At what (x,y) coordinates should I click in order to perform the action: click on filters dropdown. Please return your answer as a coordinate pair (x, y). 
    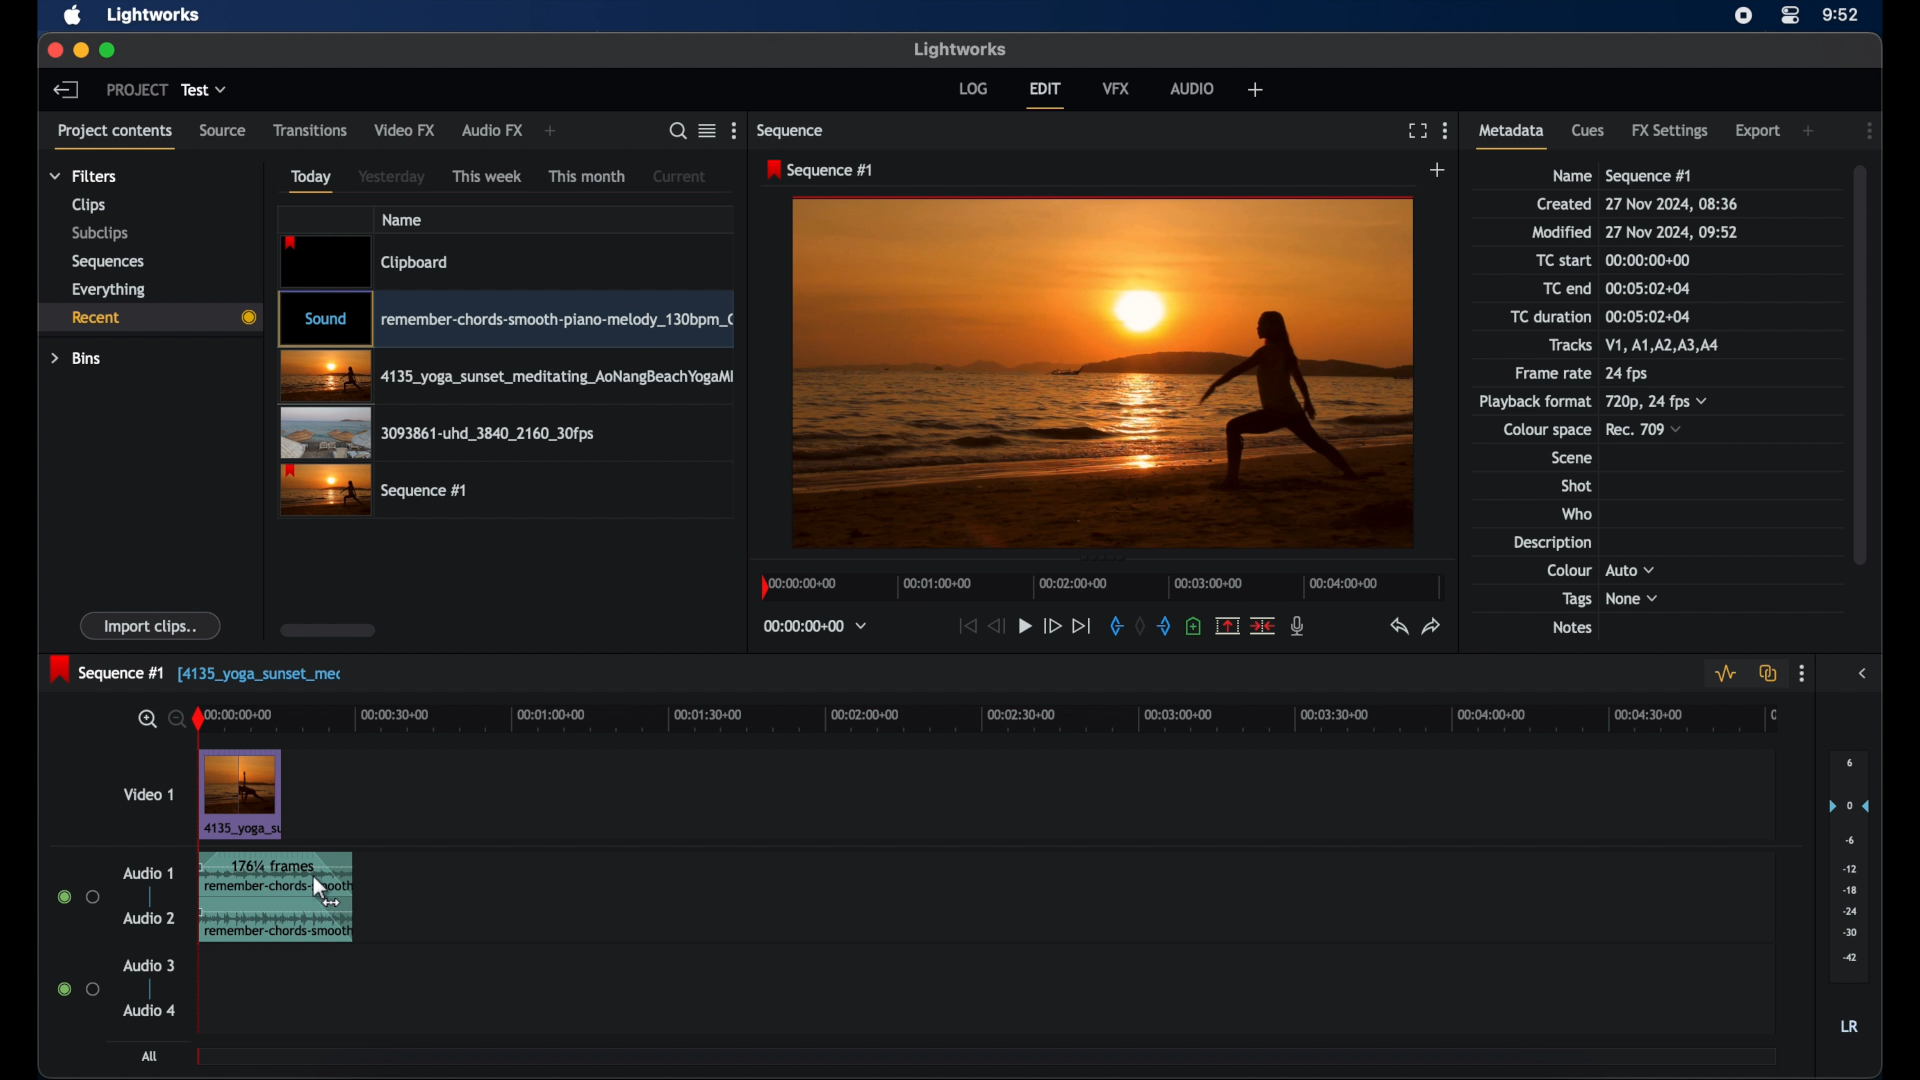
    Looking at the image, I should click on (83, 176).